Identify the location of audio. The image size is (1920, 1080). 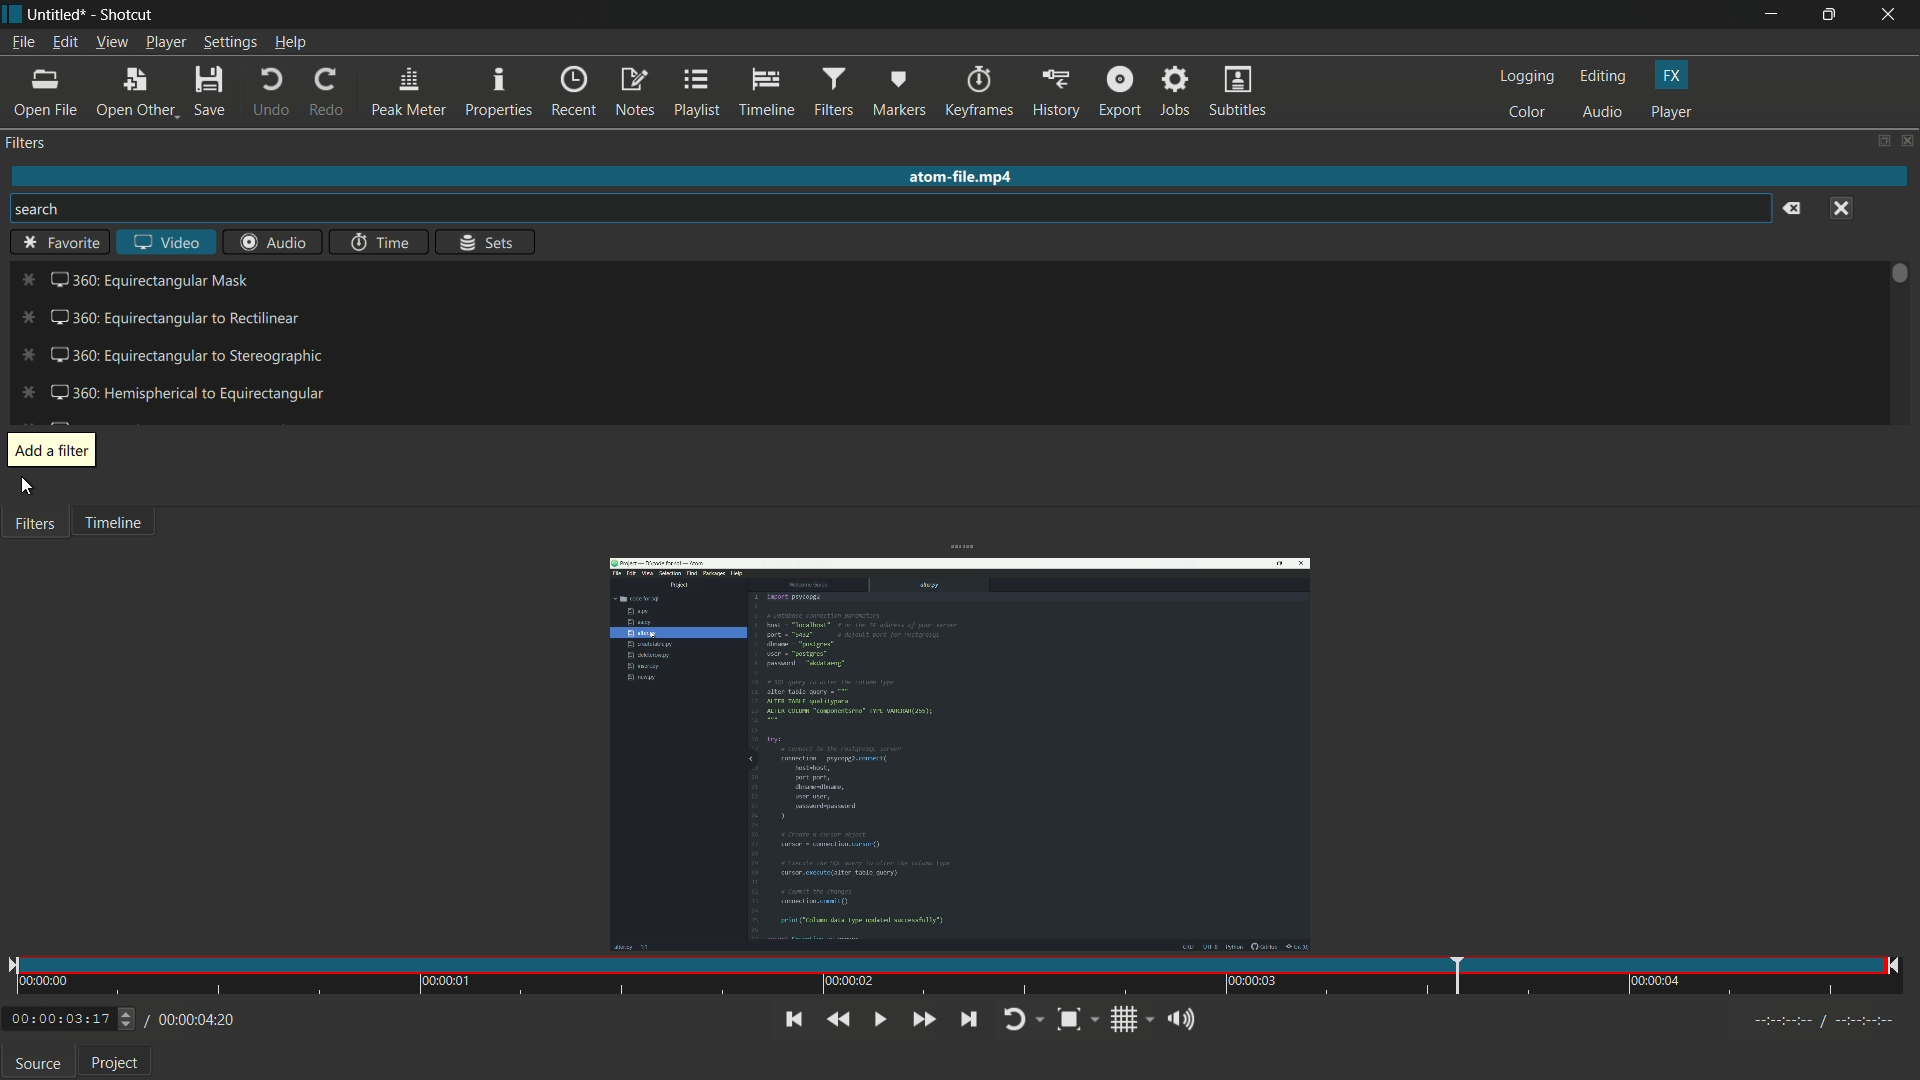
(269, 241).